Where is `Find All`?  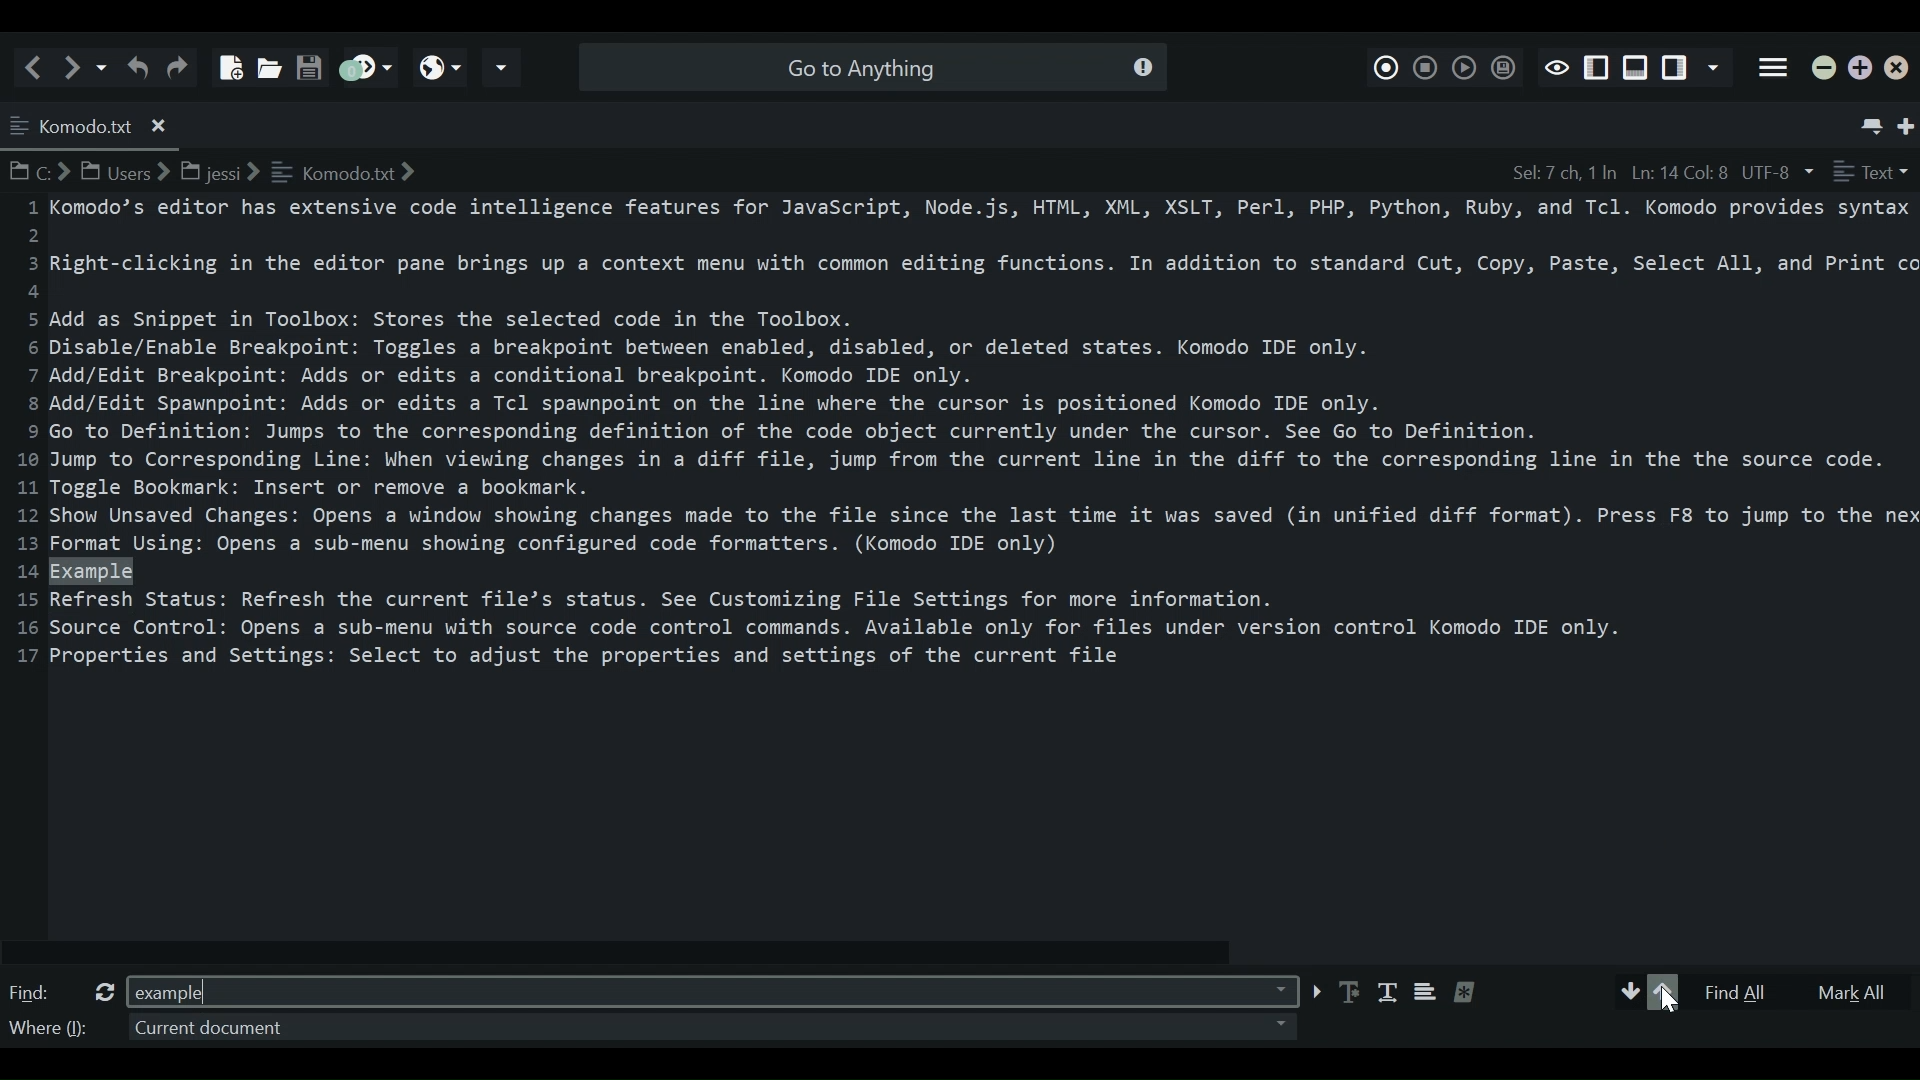 Find All is located at coordinates (1748, 992).